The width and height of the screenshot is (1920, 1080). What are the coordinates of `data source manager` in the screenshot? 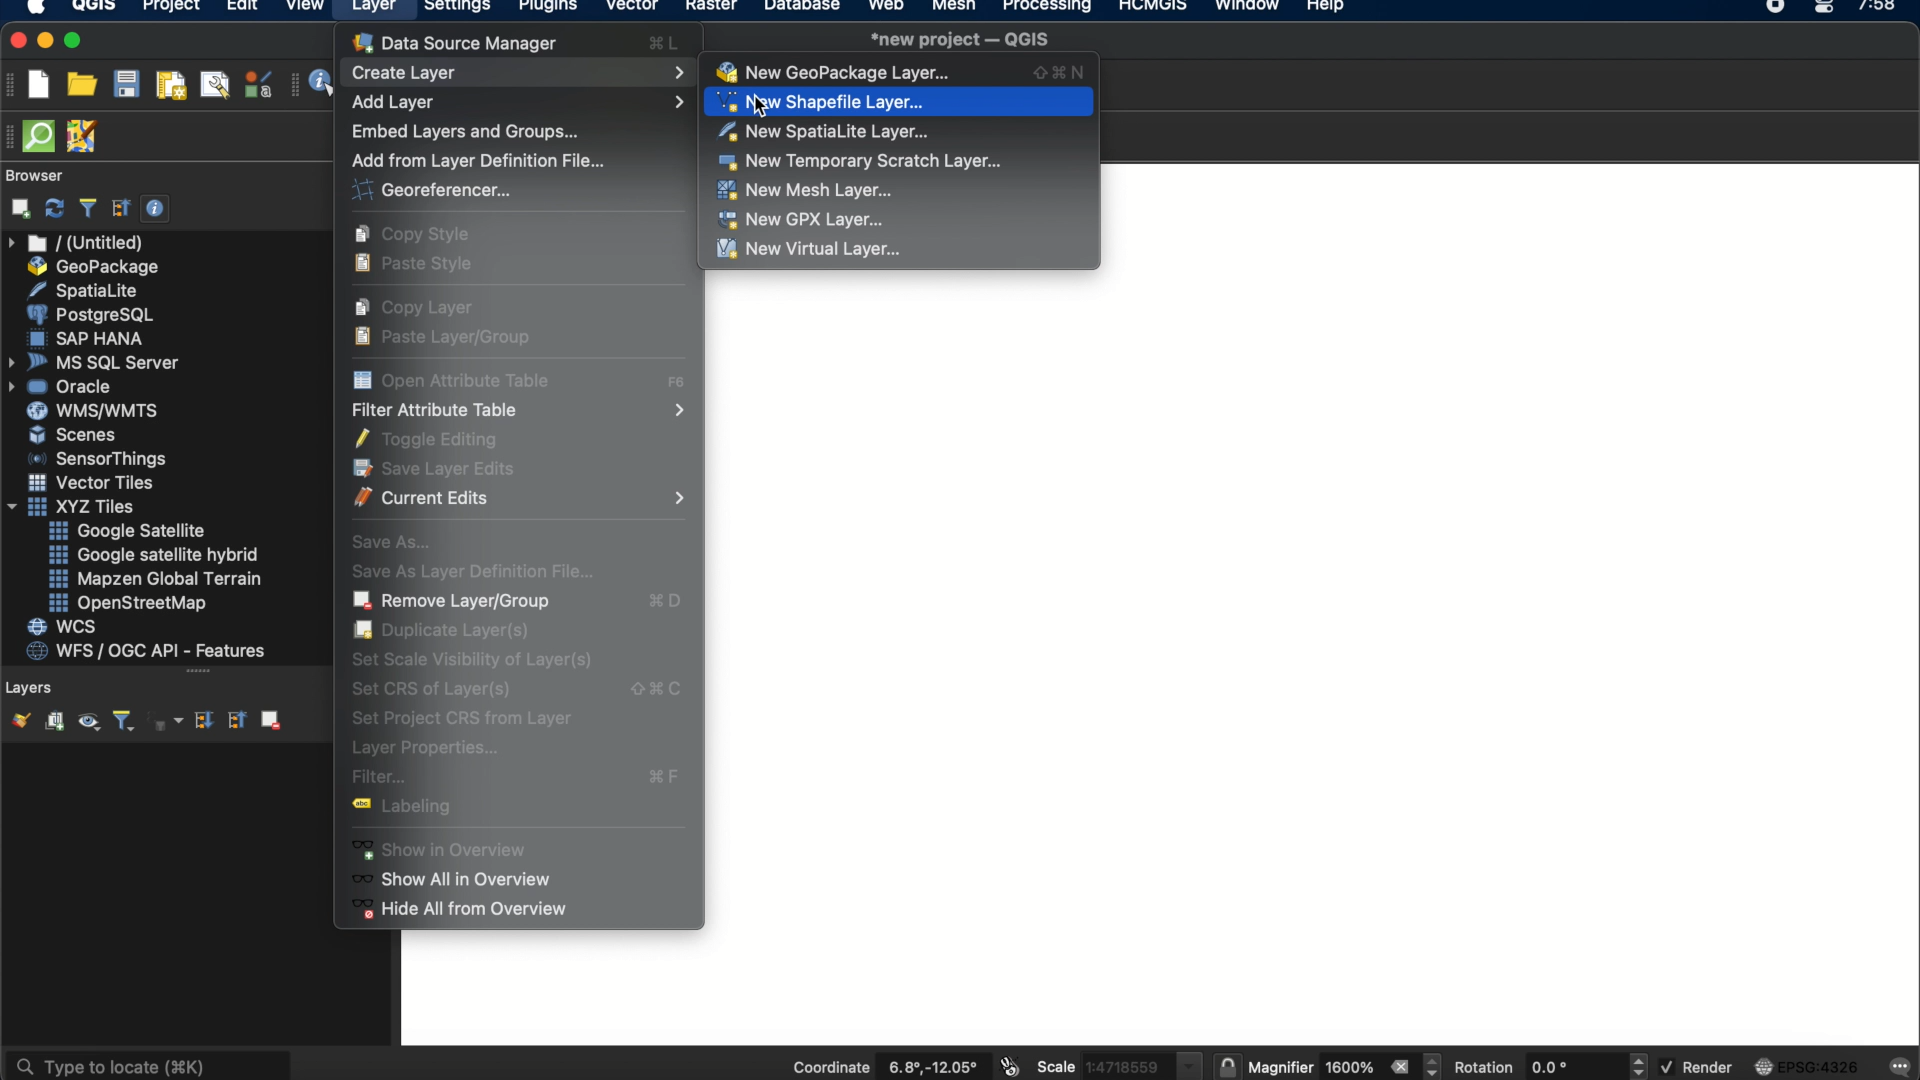 It's located at (514, 42).